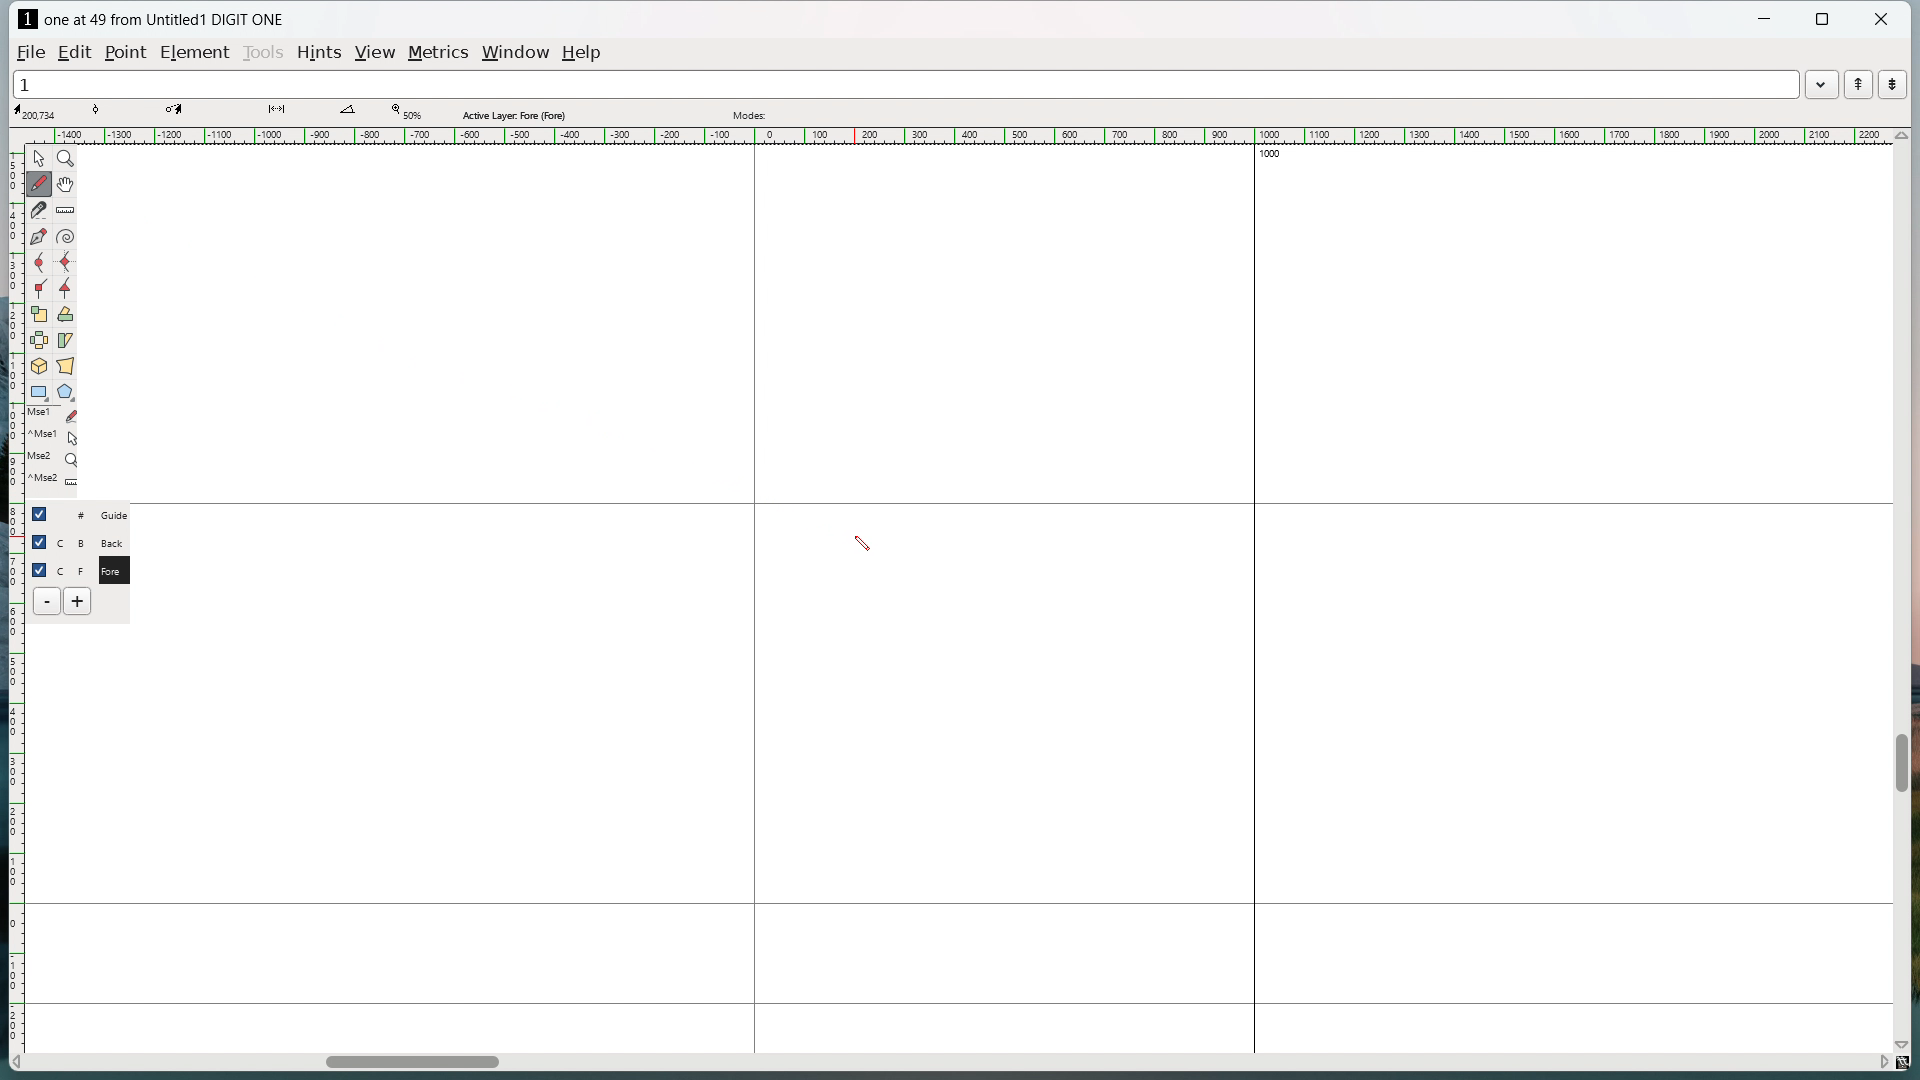  I want to click on C F Fore, so click(95, 569).